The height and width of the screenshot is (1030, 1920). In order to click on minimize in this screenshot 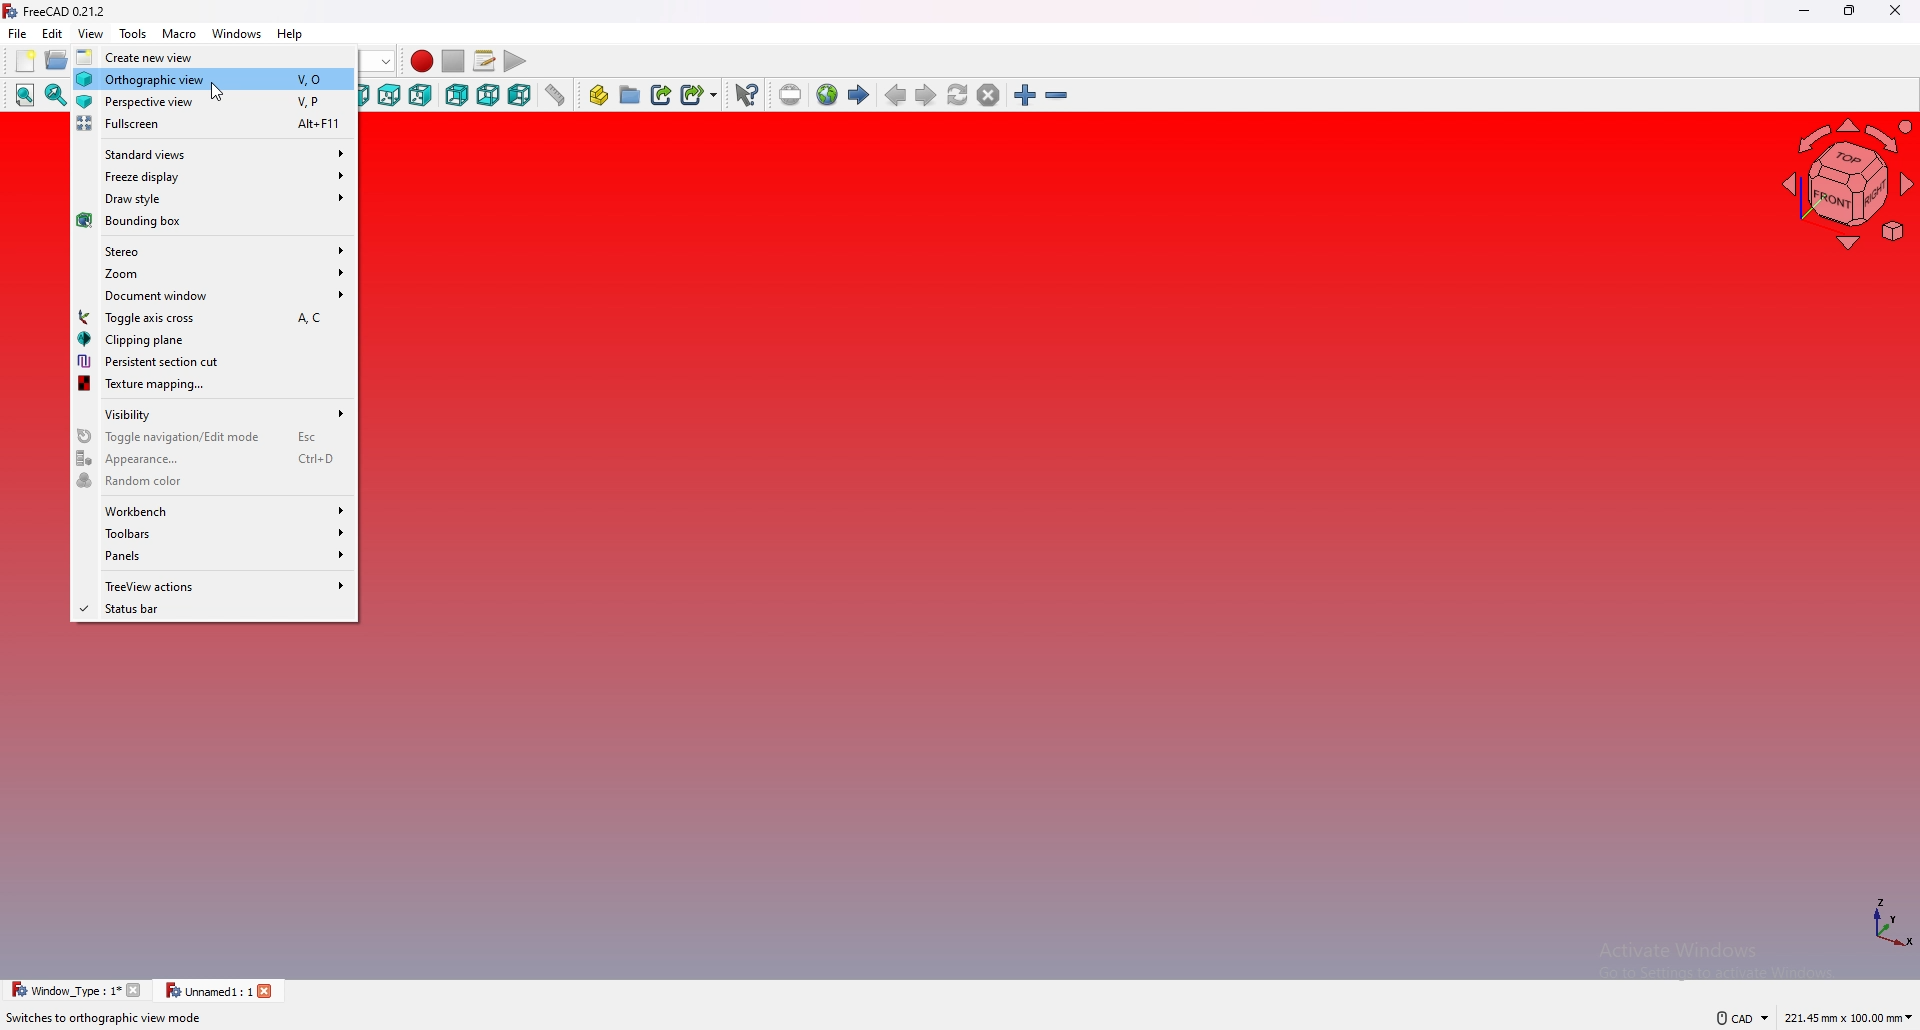, I will do `click(1803, 11)`.